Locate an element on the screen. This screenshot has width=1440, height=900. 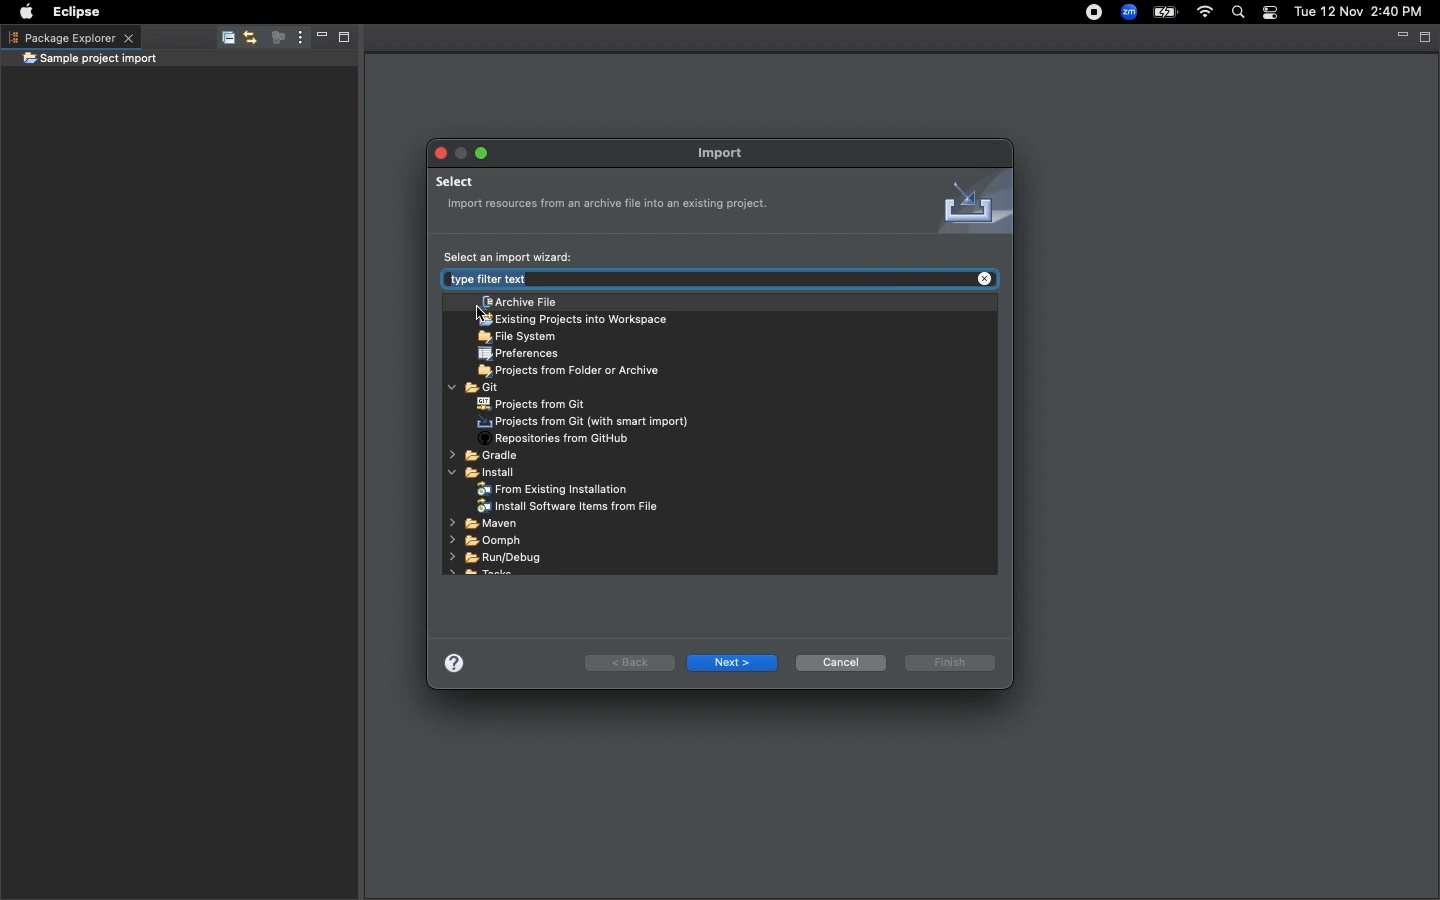
Eclipse is located at coordinates (79, 12).